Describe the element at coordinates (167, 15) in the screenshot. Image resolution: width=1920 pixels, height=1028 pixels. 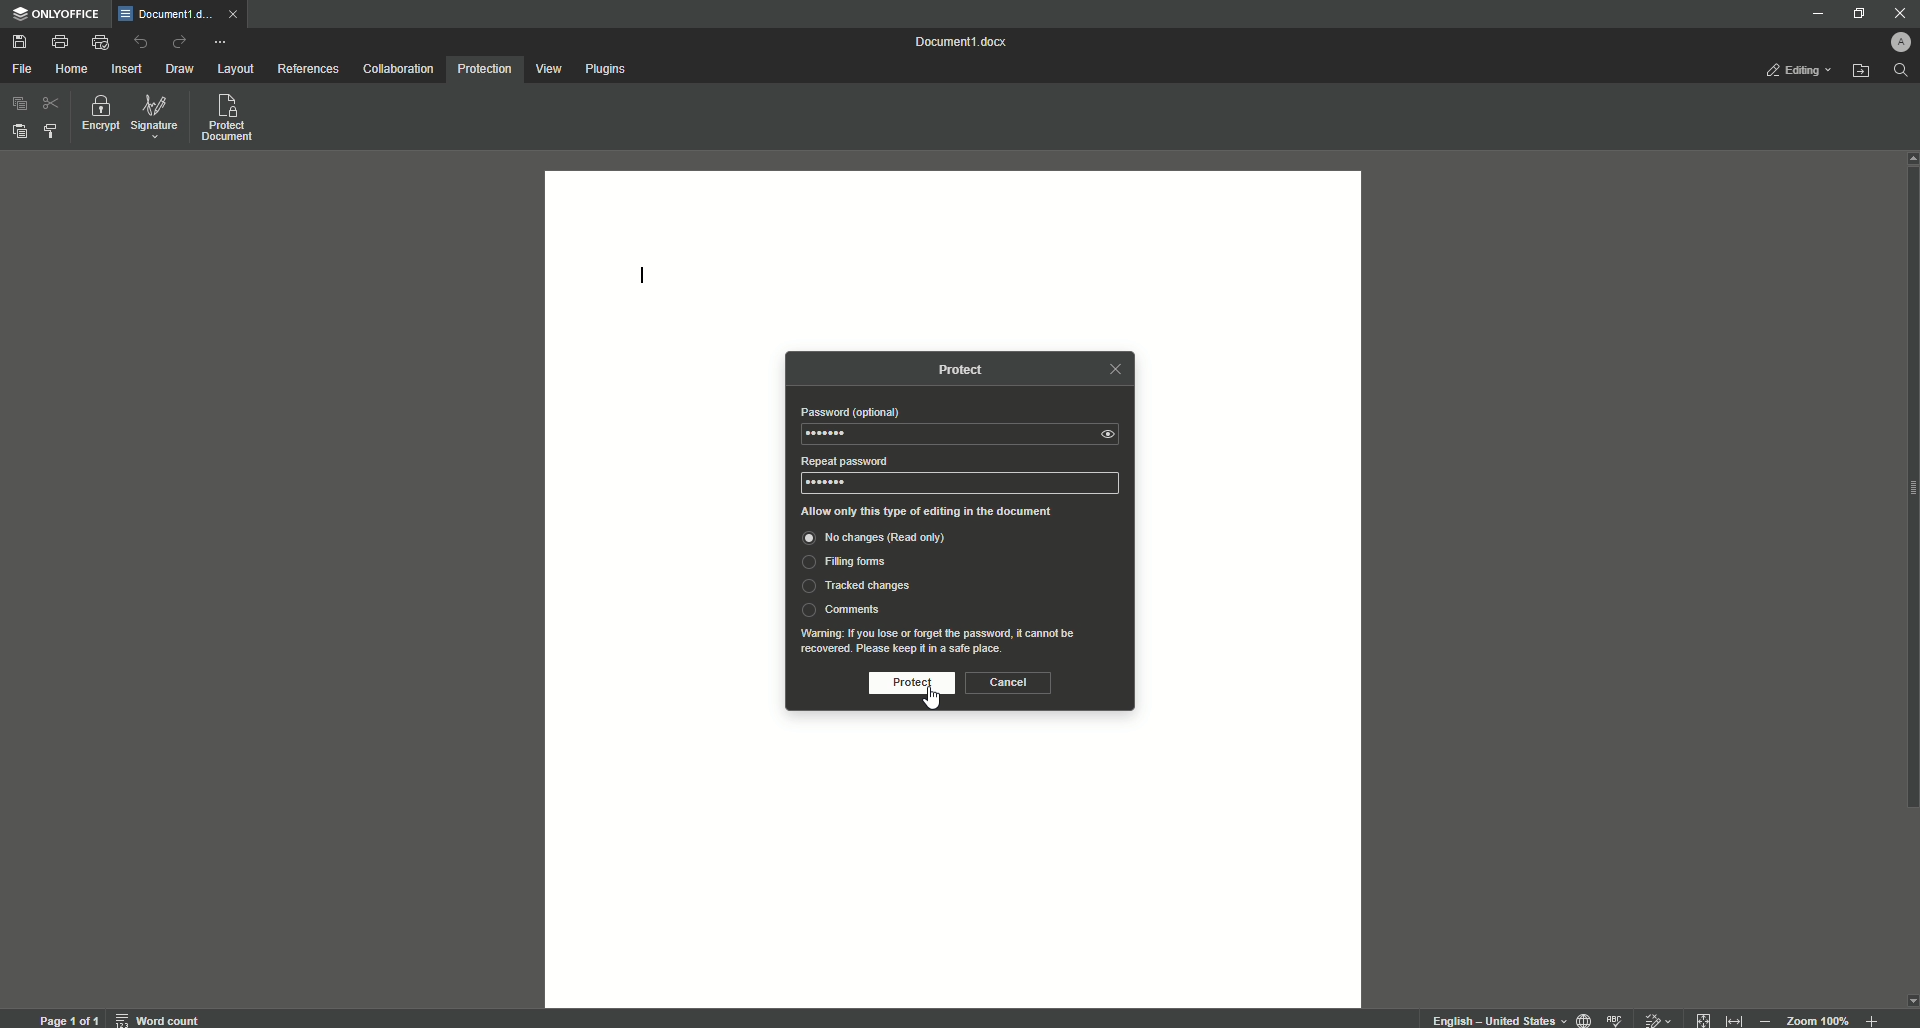
I see `Tab 1` at that location.